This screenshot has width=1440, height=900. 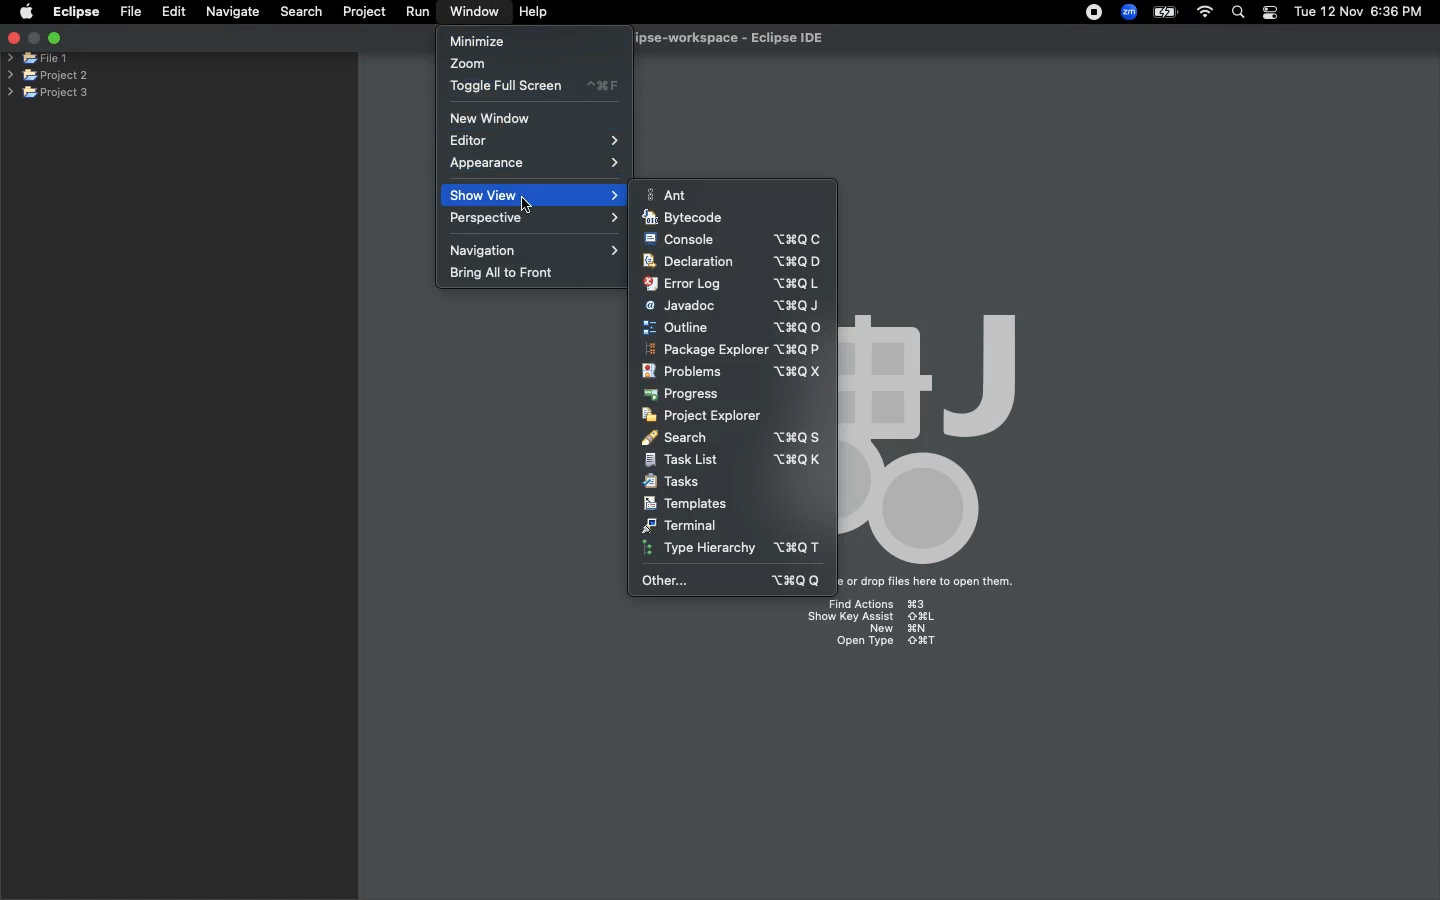 I want to click on Help, so click(x=535, y=12).